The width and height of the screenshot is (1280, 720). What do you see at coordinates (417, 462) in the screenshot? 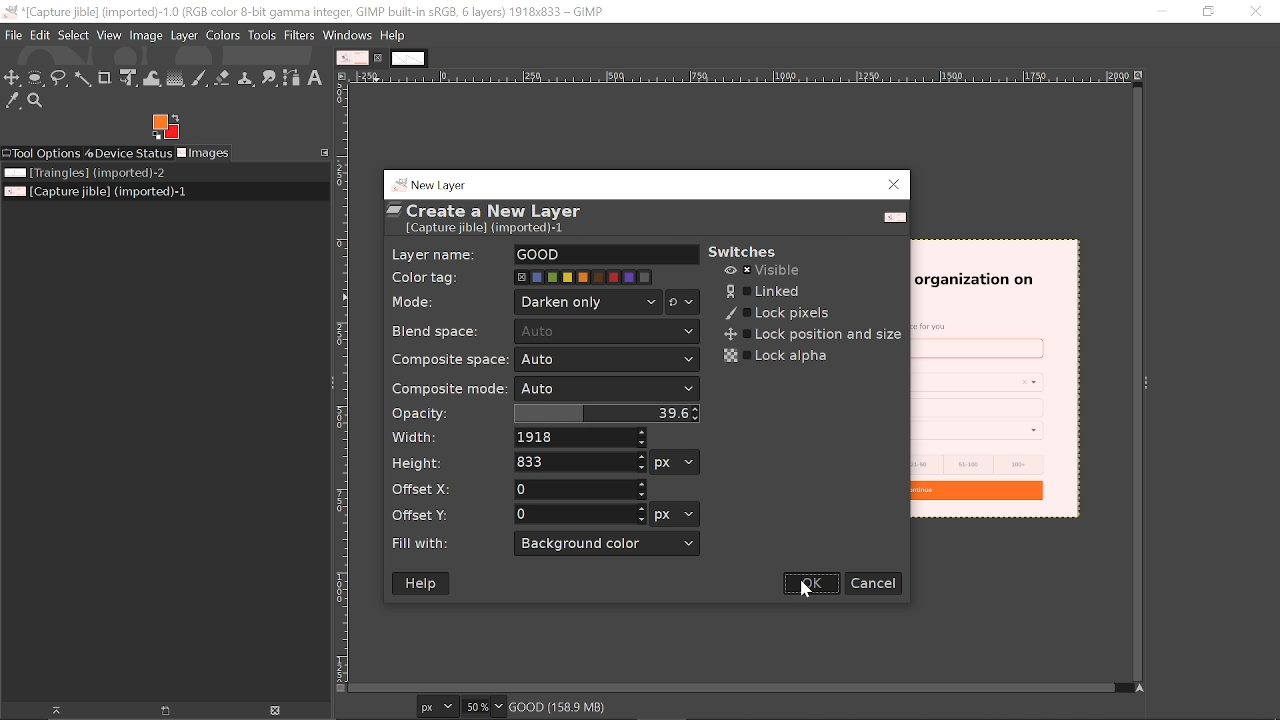
I see `Height:` at bounding box center [417, 462].